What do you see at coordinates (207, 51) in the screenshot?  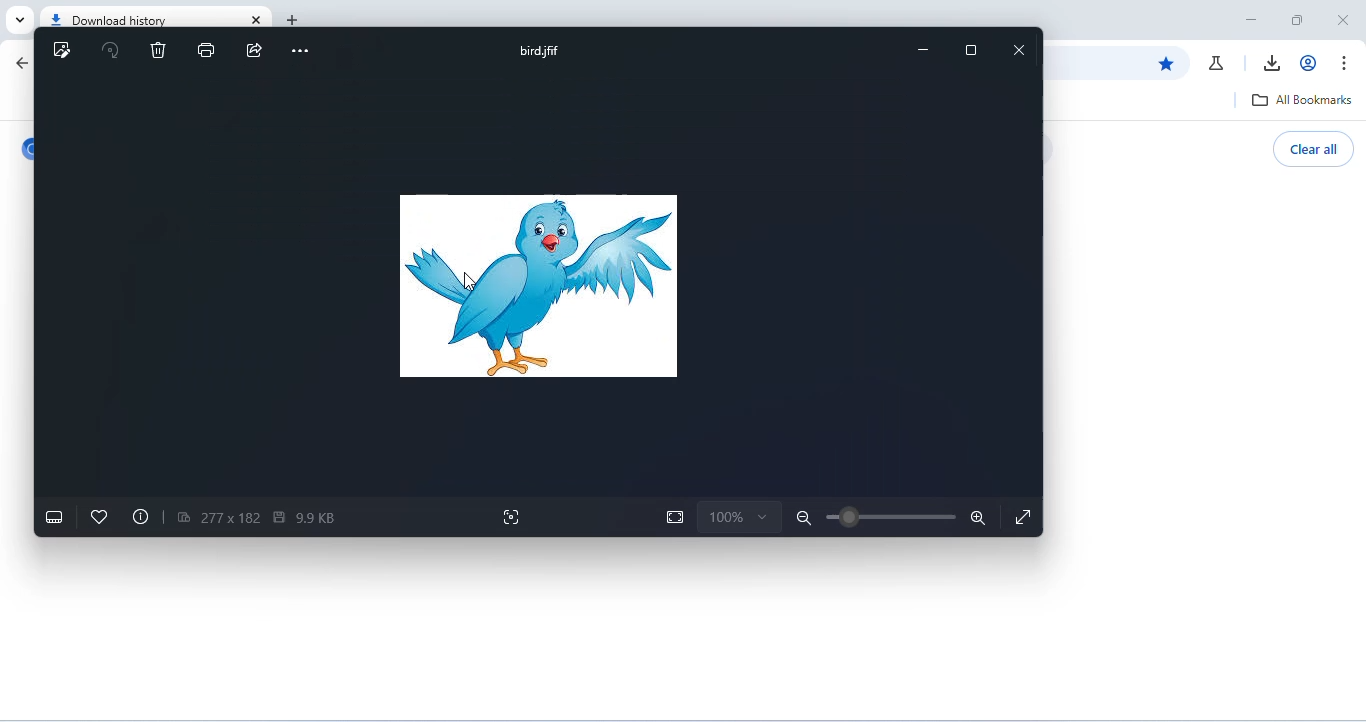 I see `print` at bounding box center [207, 51].